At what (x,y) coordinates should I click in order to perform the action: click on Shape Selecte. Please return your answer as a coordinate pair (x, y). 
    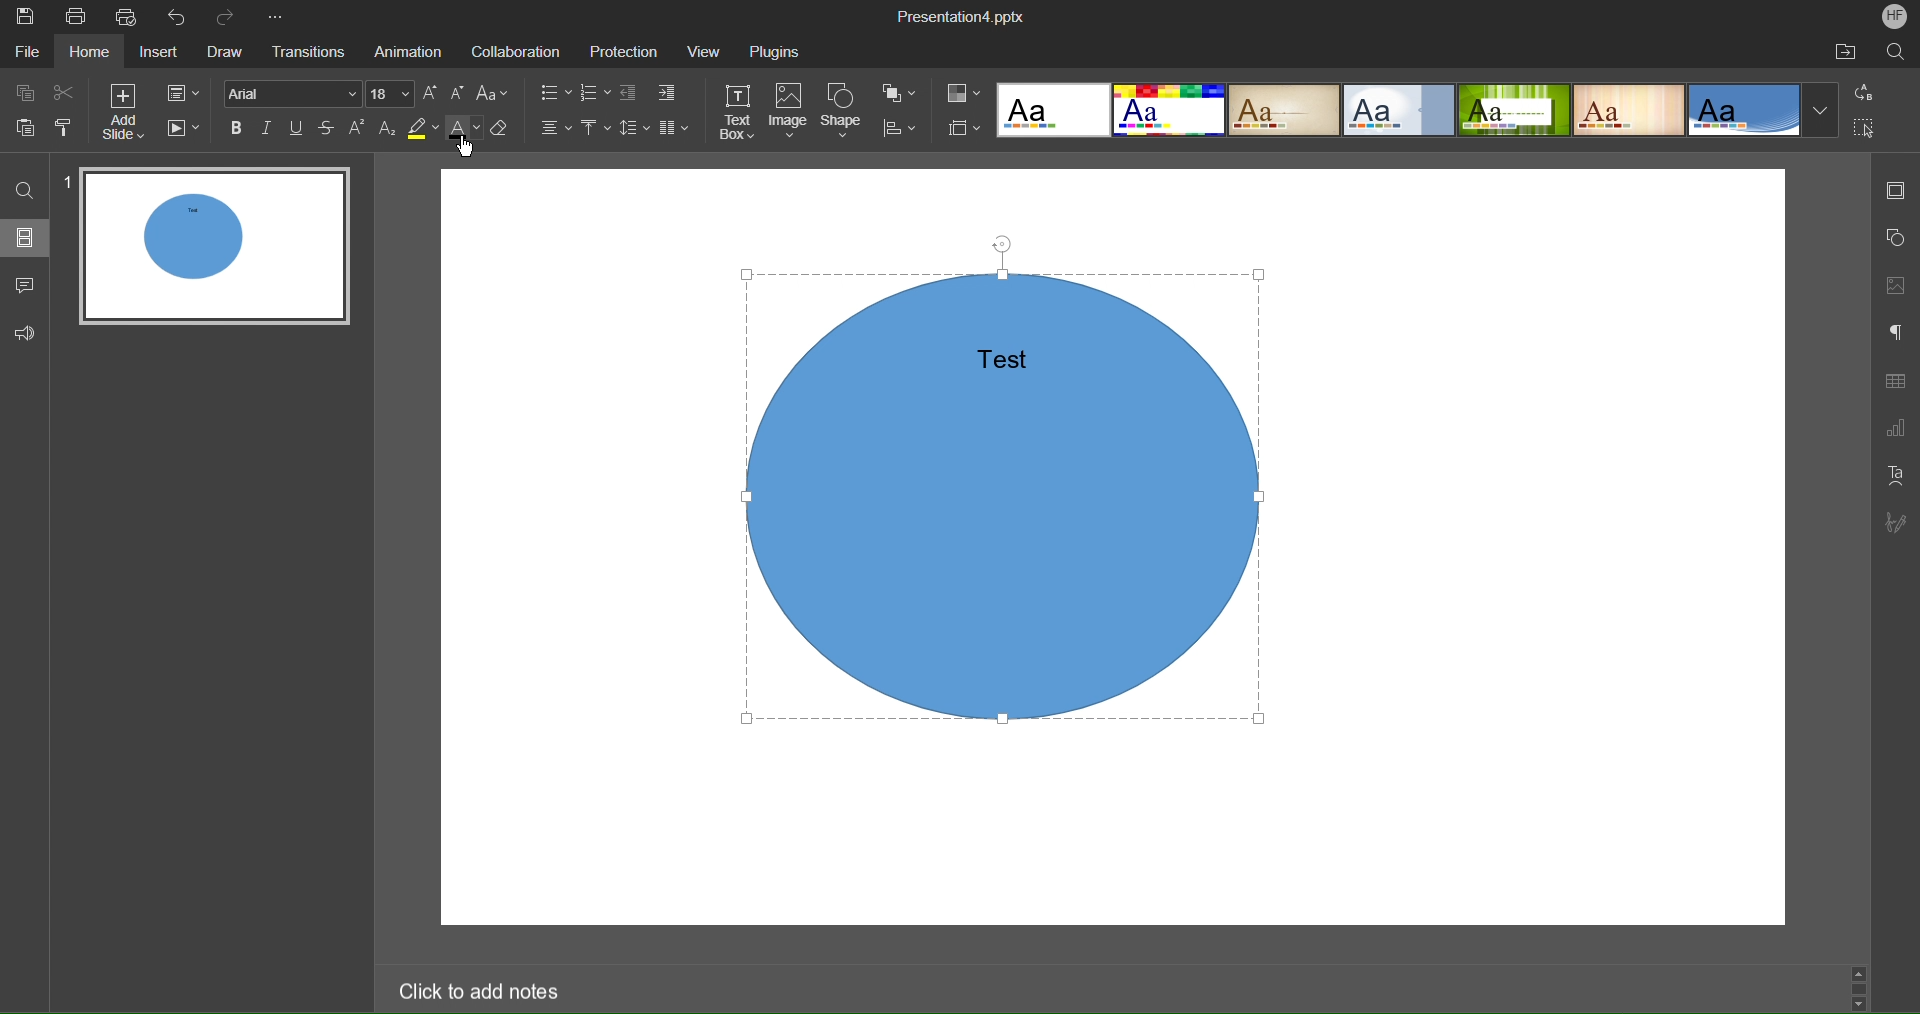
    Looking at the image, I should click on (1011, 498).